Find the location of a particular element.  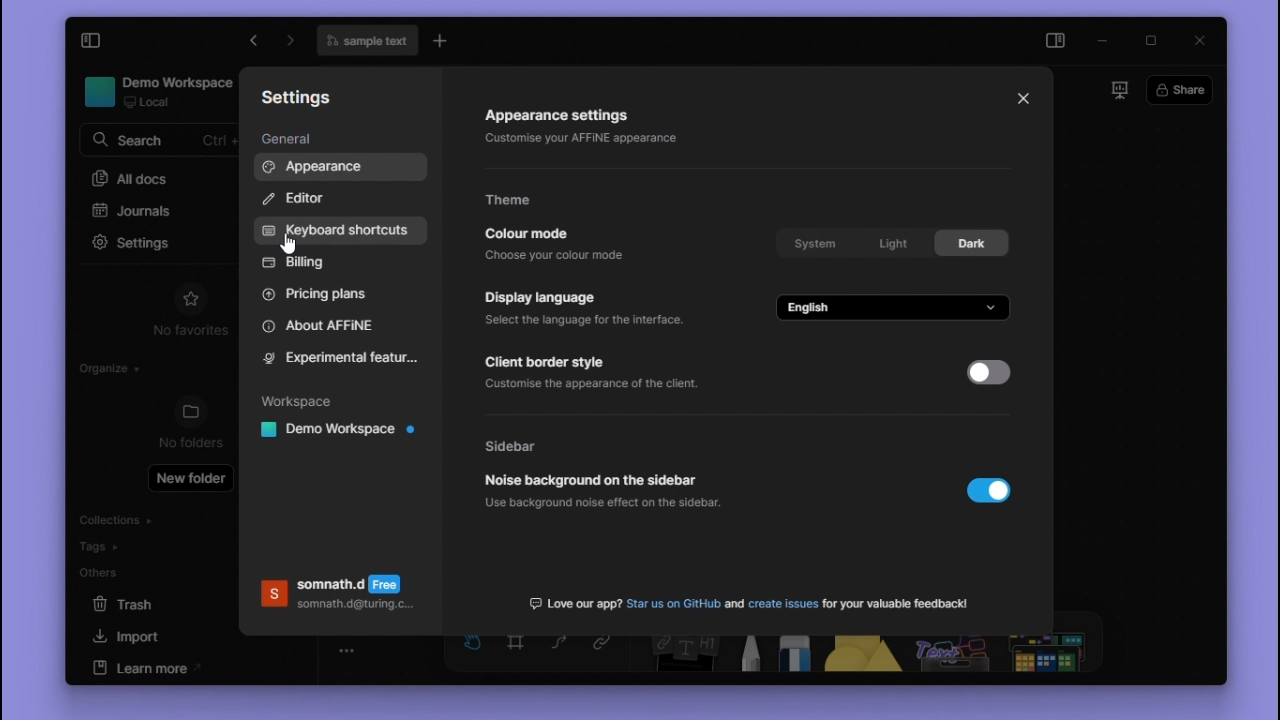

Workspace is located at coordinates (305, 399).